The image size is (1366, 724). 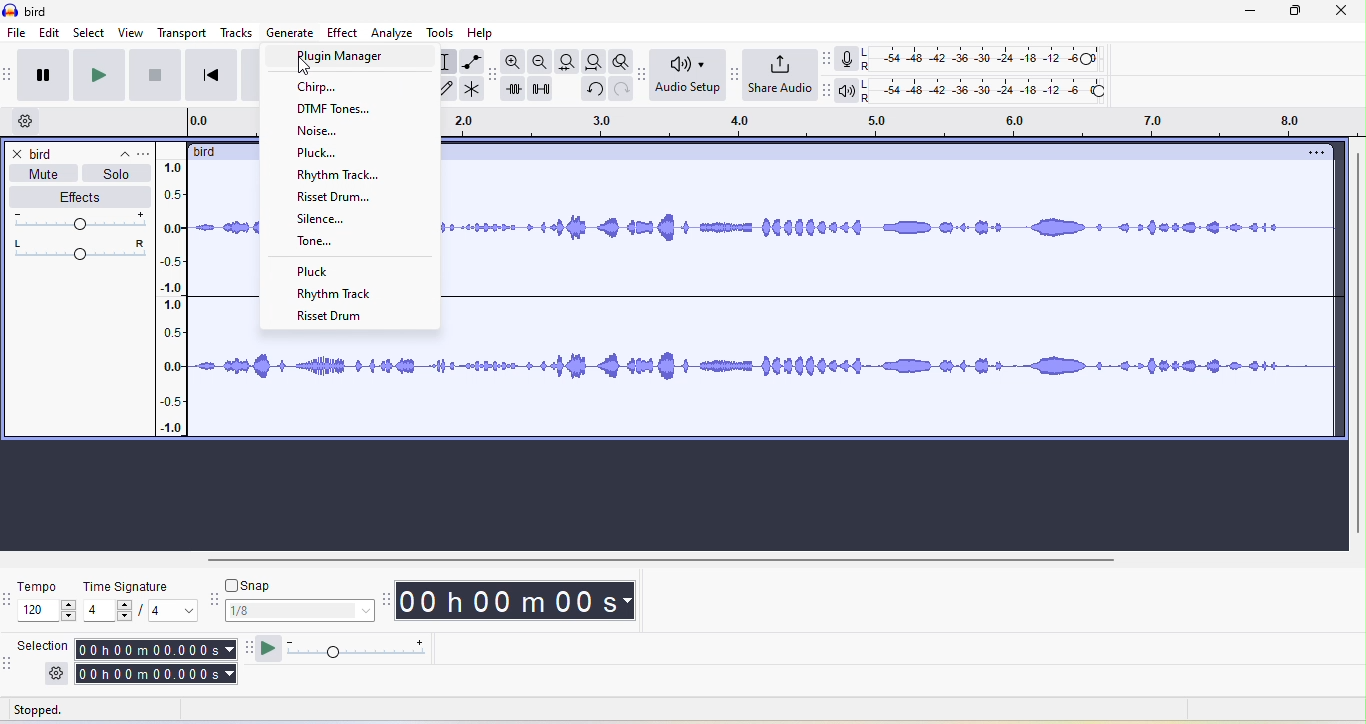 I want to click on stop, so click(x=154, y=75).